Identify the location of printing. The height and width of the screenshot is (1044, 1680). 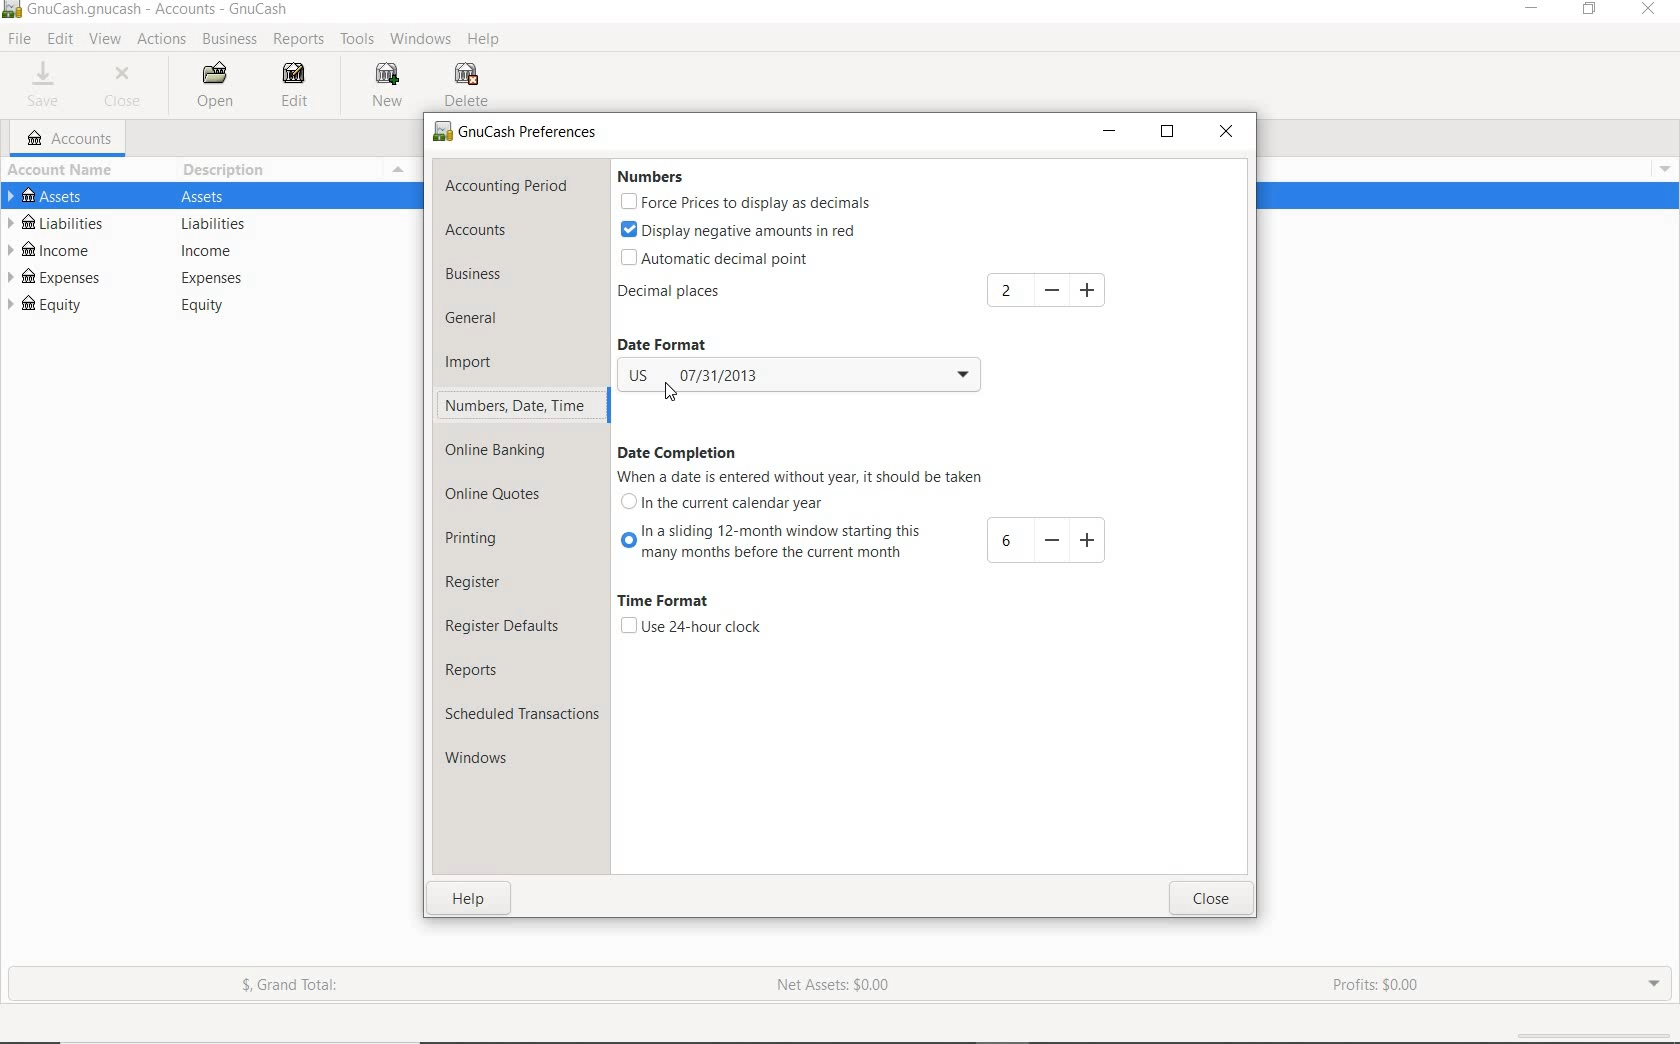
(486, 541).